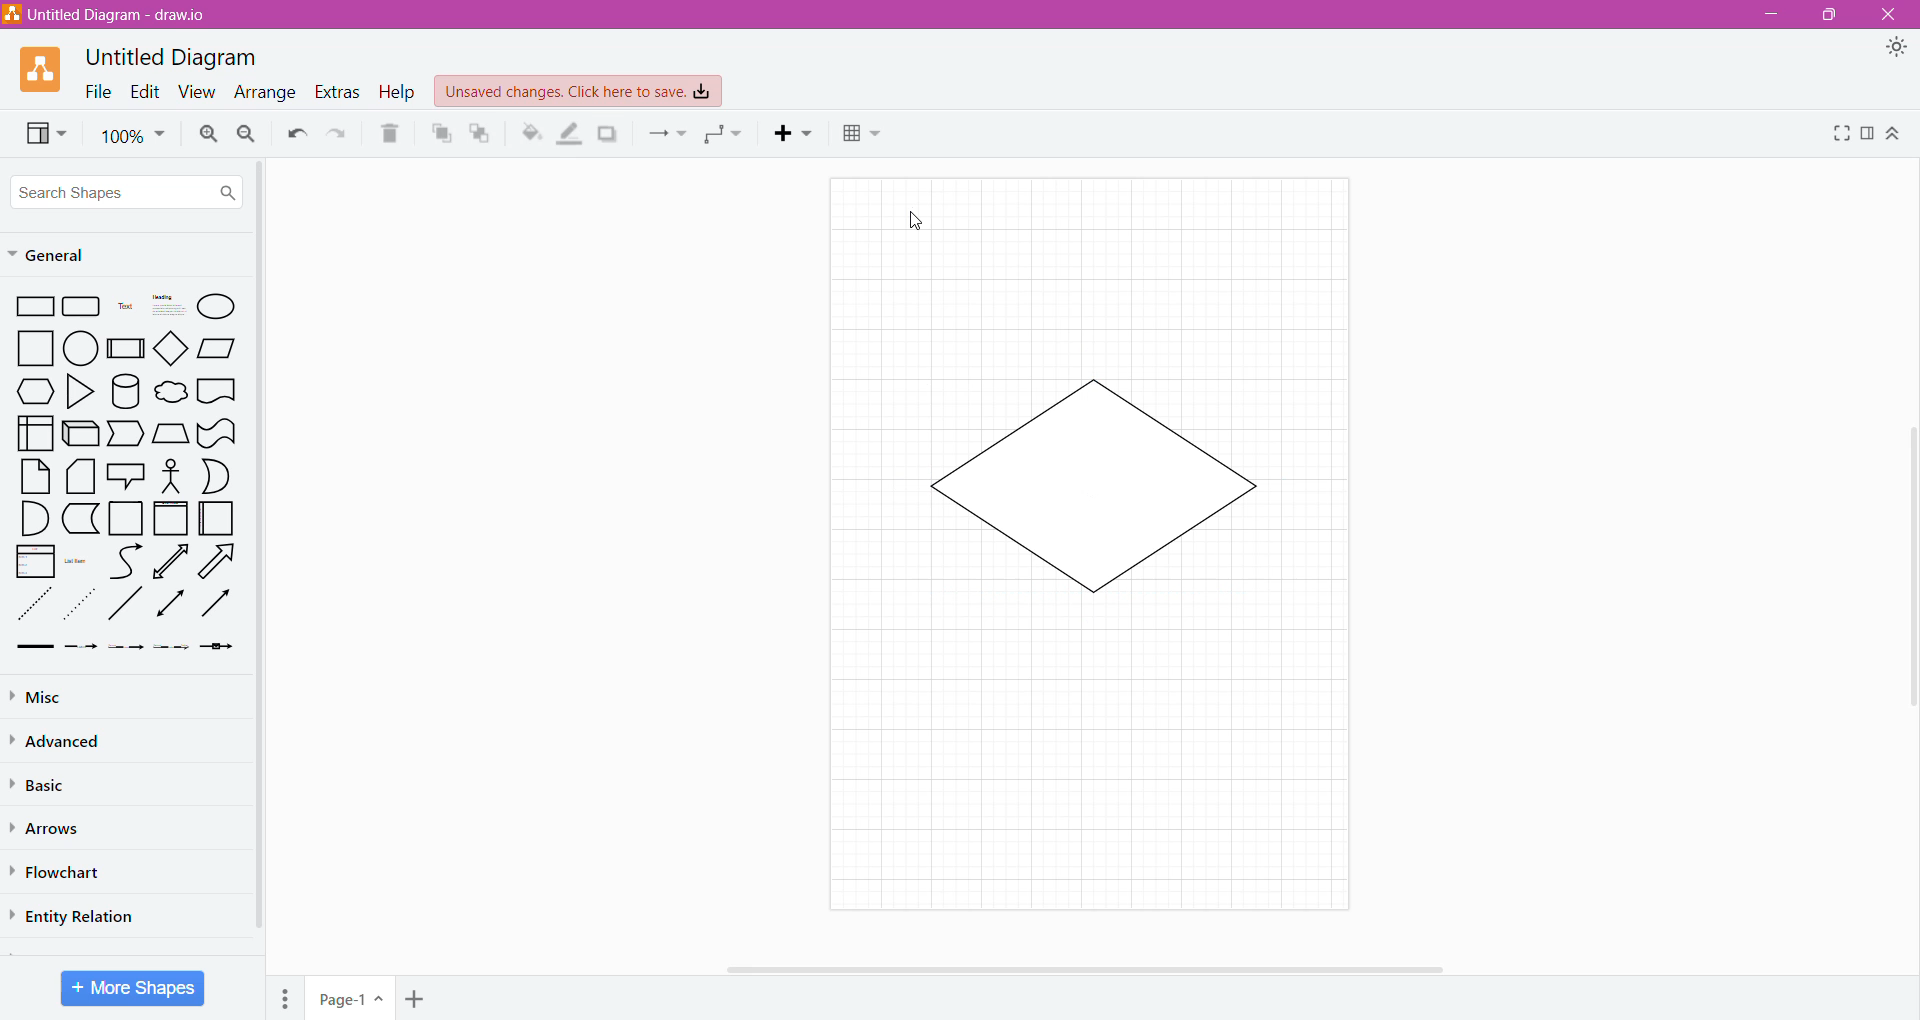 This screenshot has height=1020, width=1920. What do you see at coordinates (170, 434) in the screenshot?
I see `Trapezoid` at bounding box center [170, 434].